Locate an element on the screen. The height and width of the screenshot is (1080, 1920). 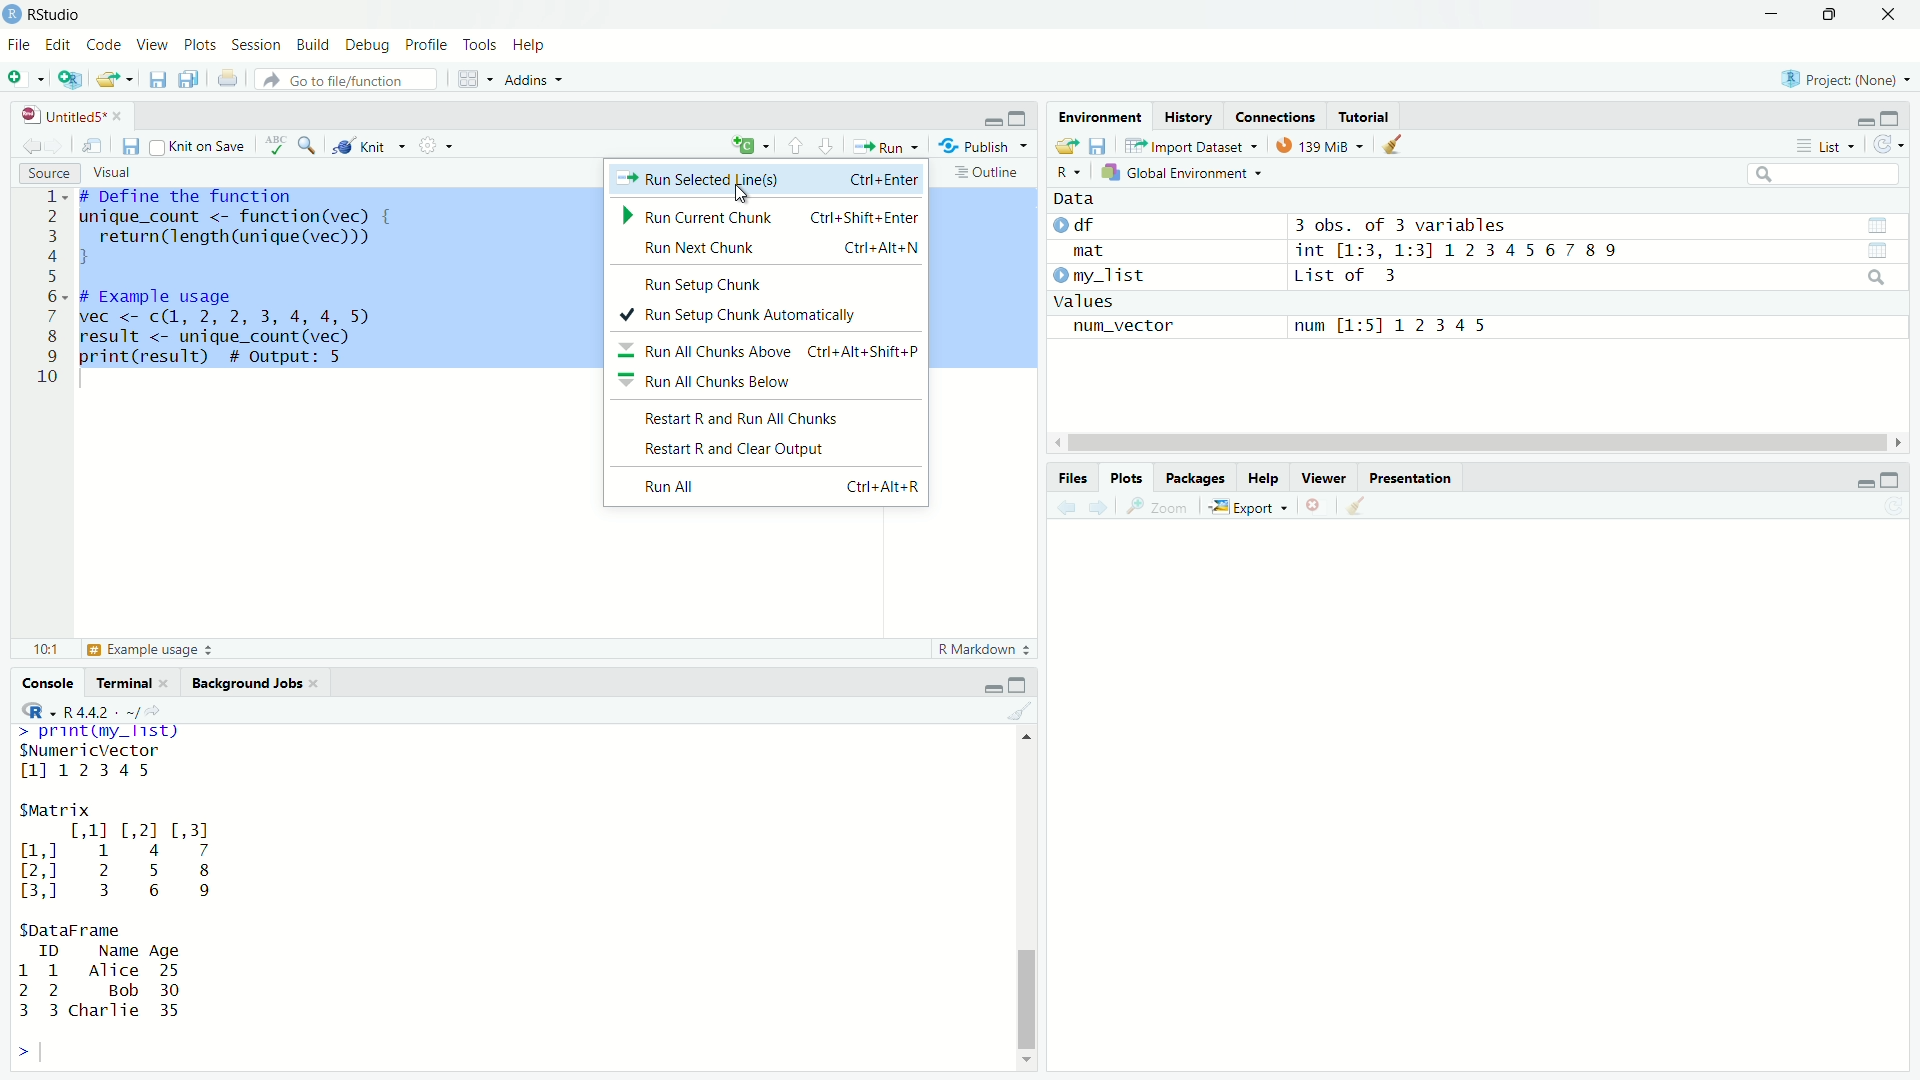
Tools is located at coordinates (482, 43).